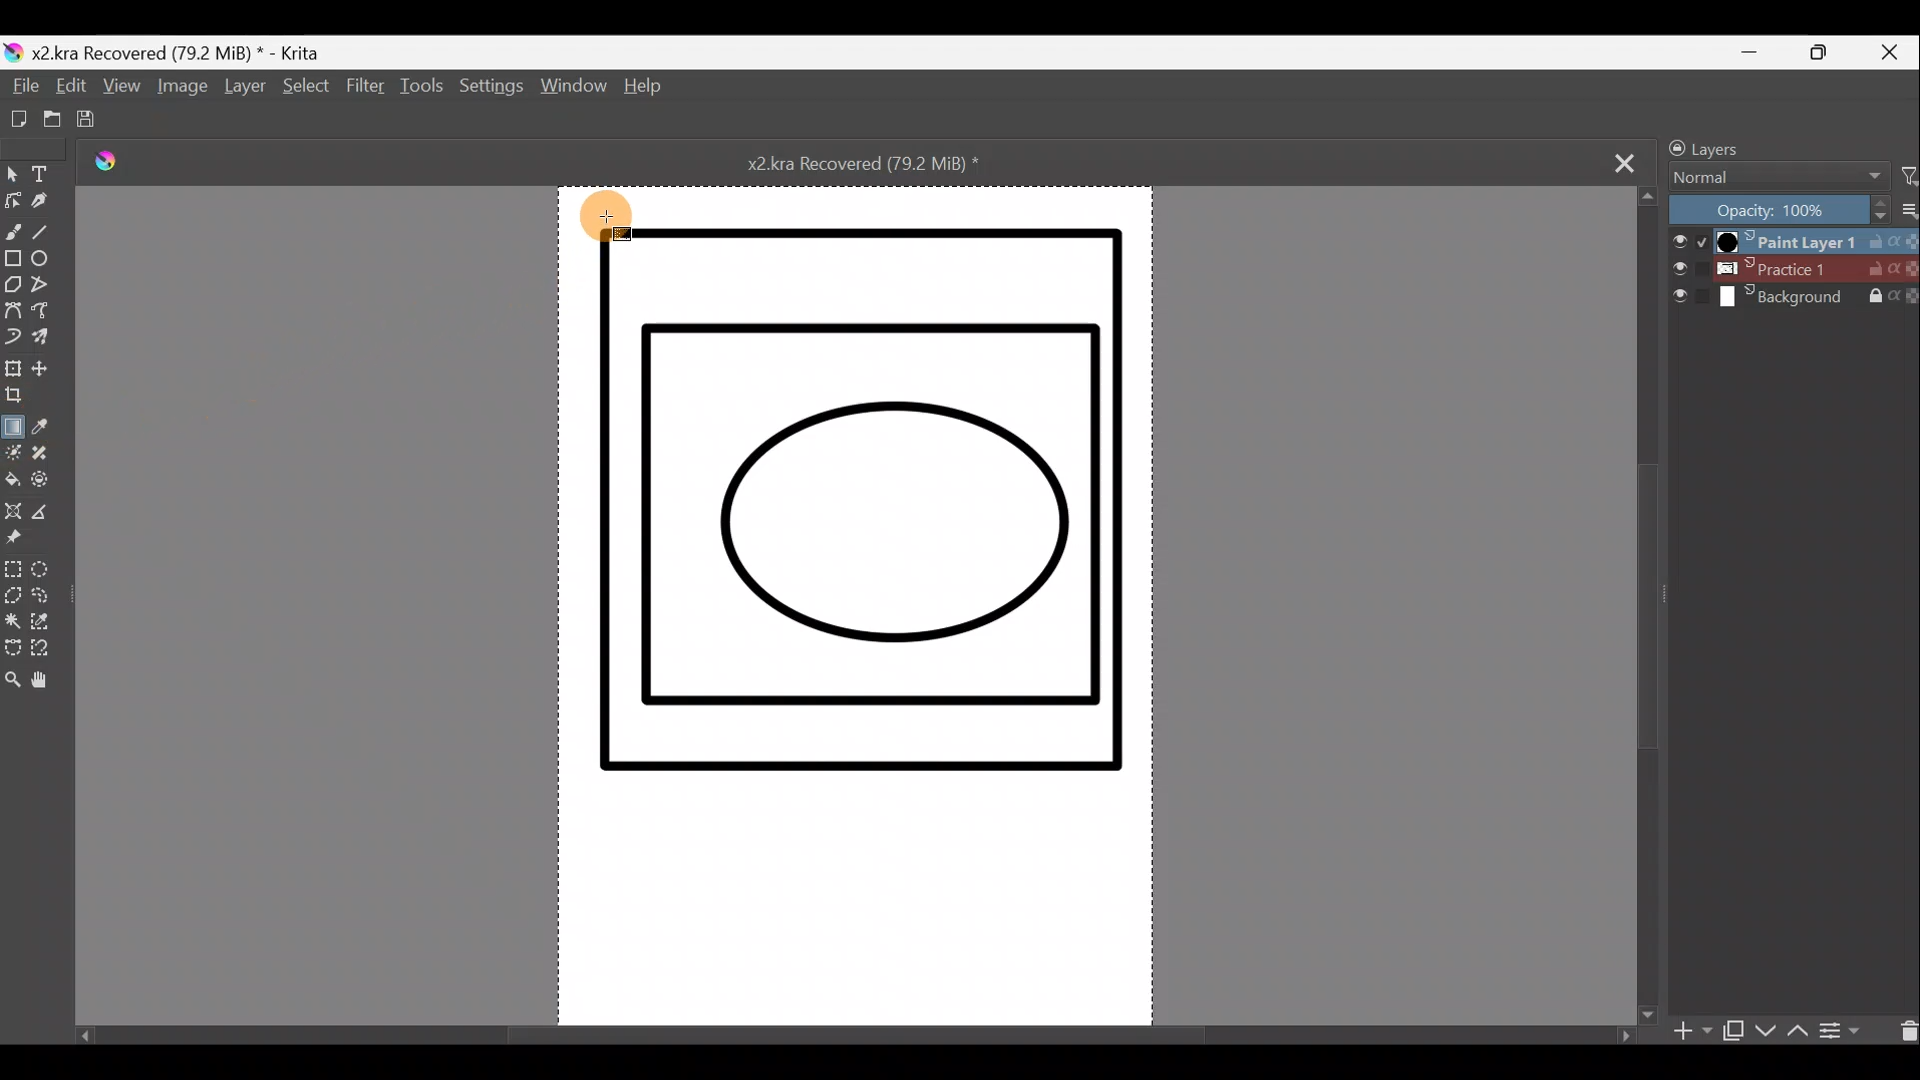 The image size is (1920, 1080). I want to click on Layer 3, so click(1794, 299).